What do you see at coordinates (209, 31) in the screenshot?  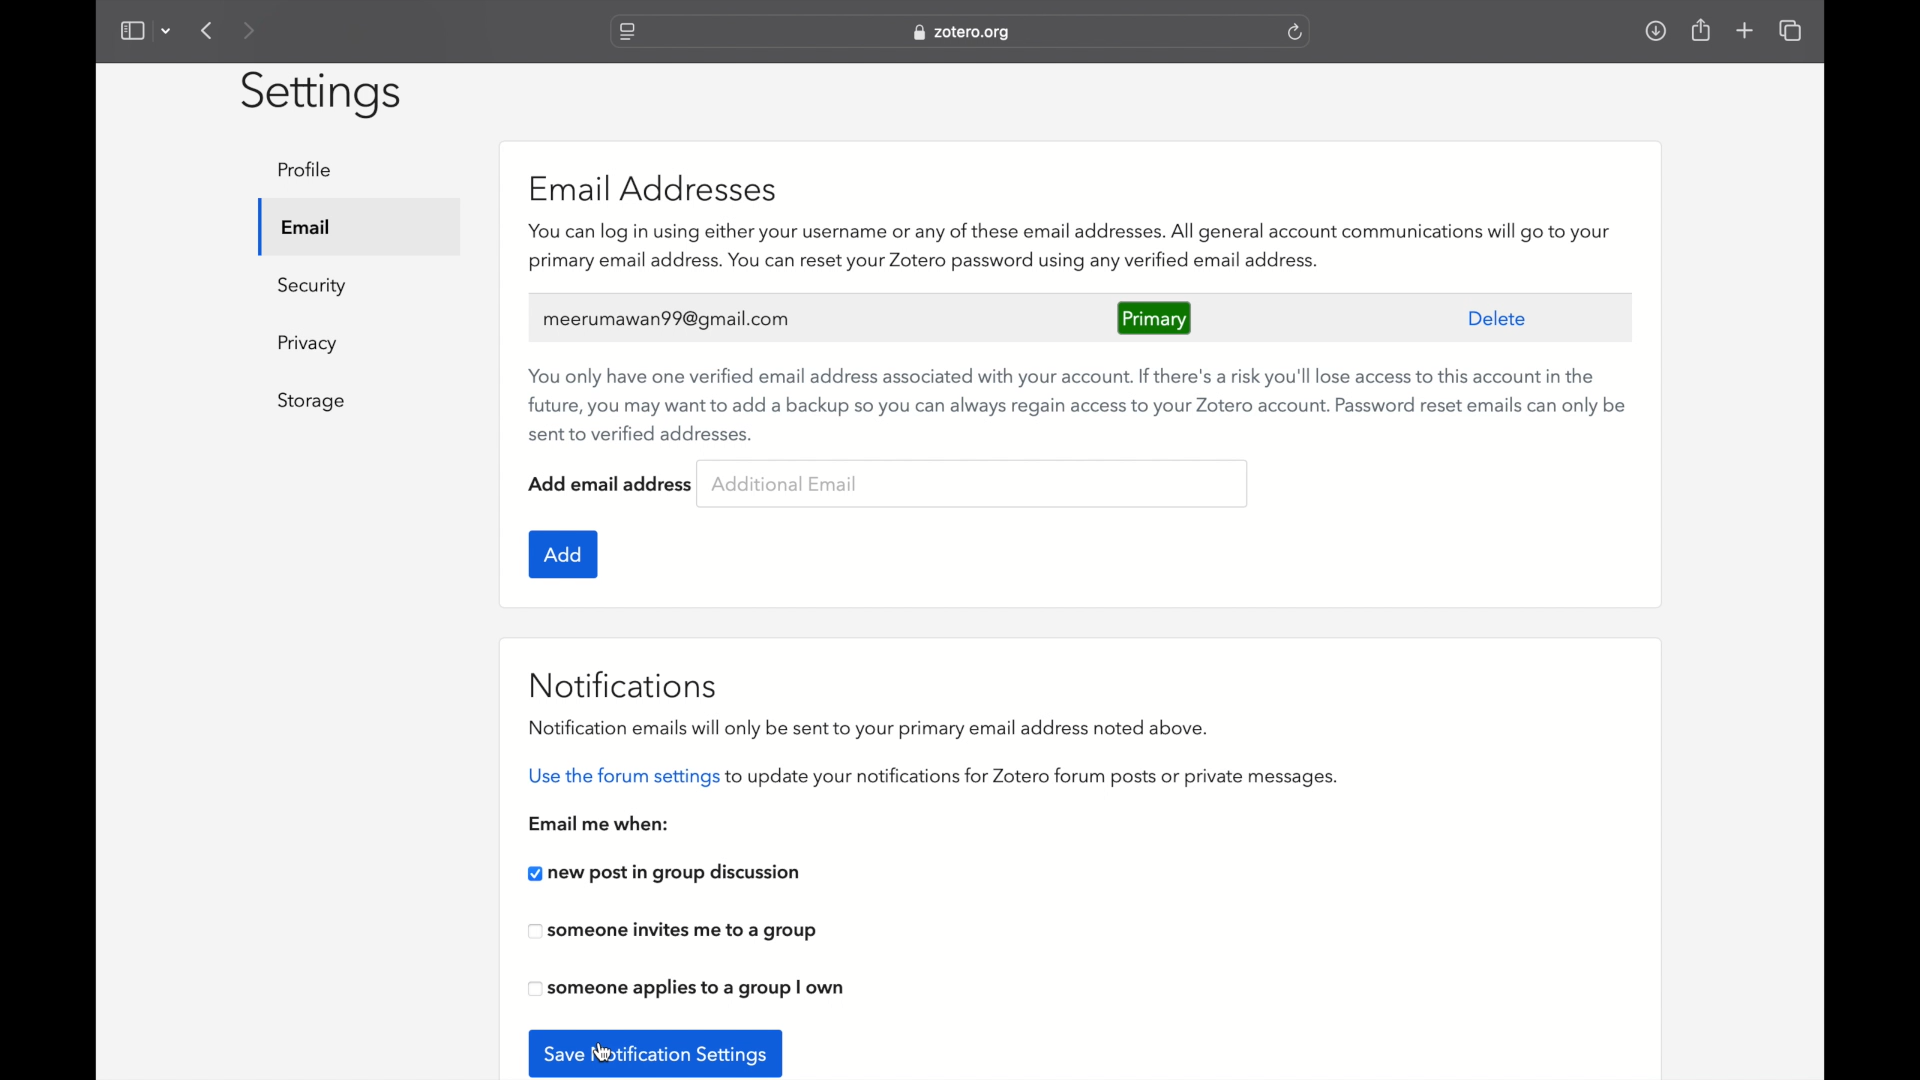 I see `previous` at bounding box center [209, 31].